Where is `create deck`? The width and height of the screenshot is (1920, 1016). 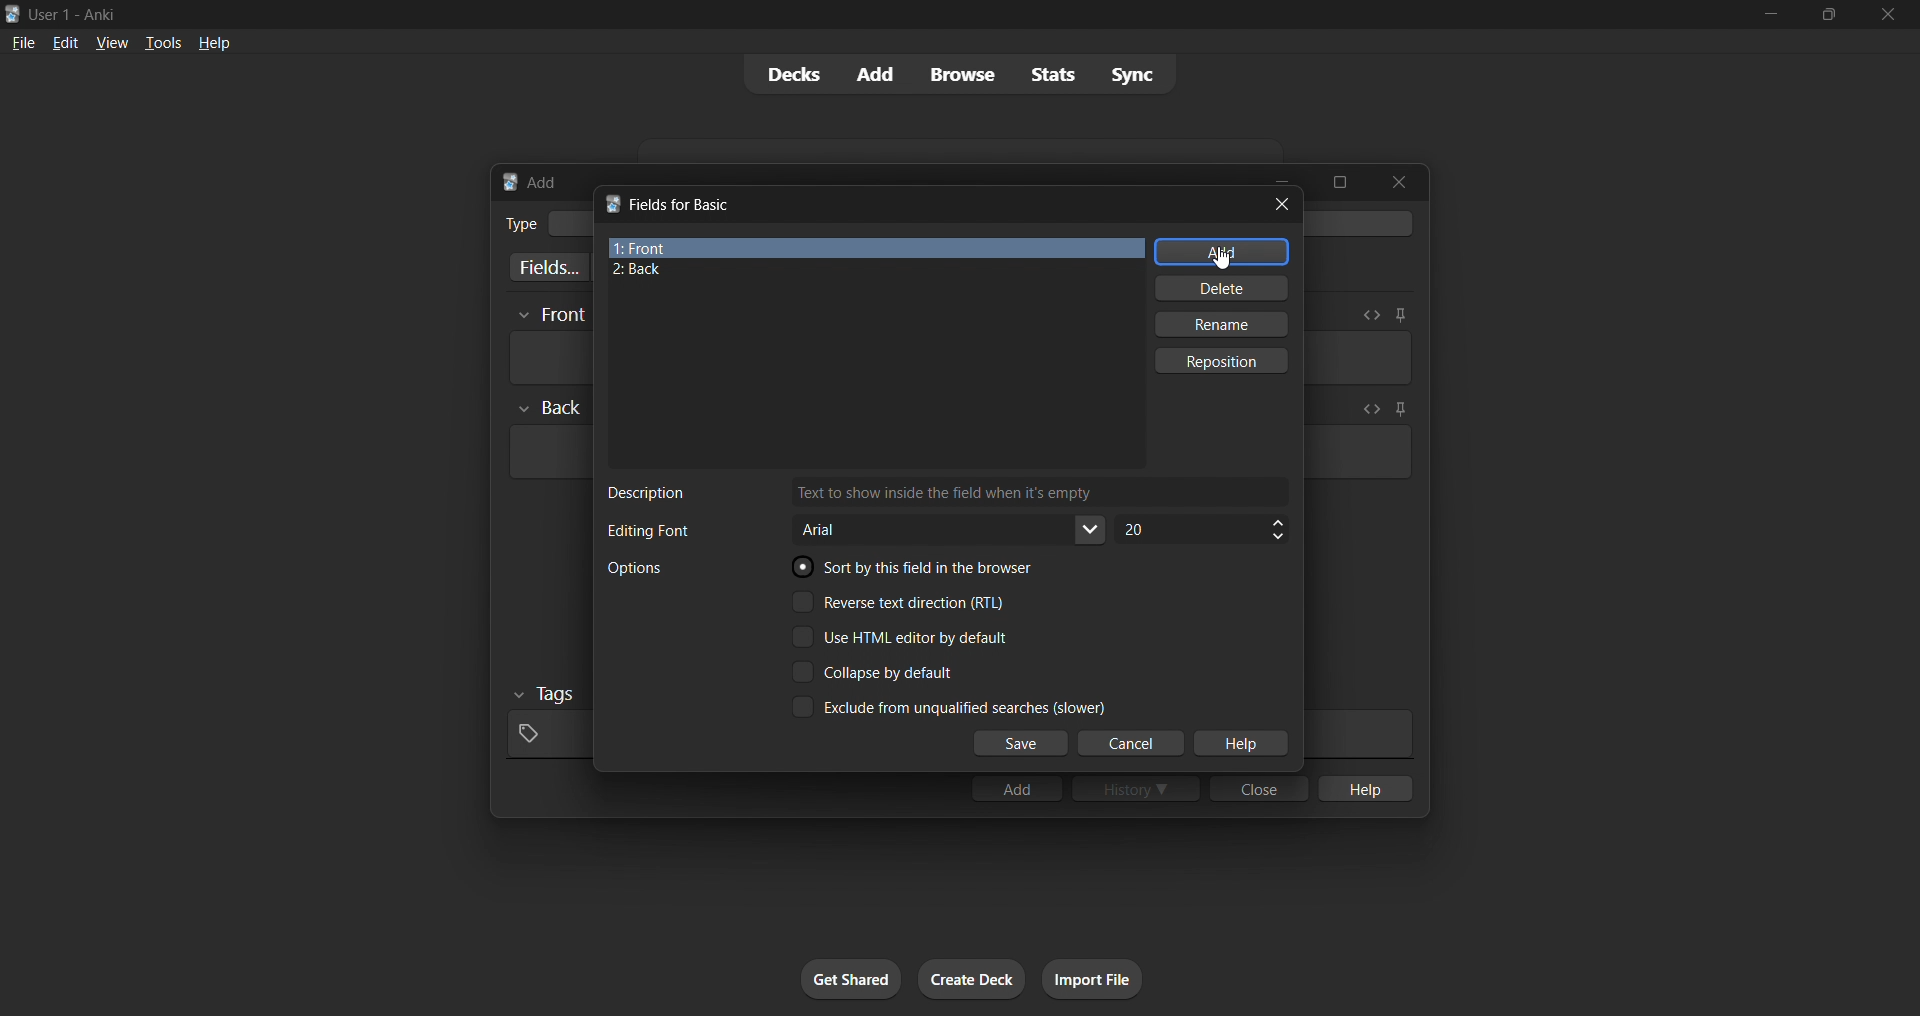
create deck is located at coordinates (972, 979).